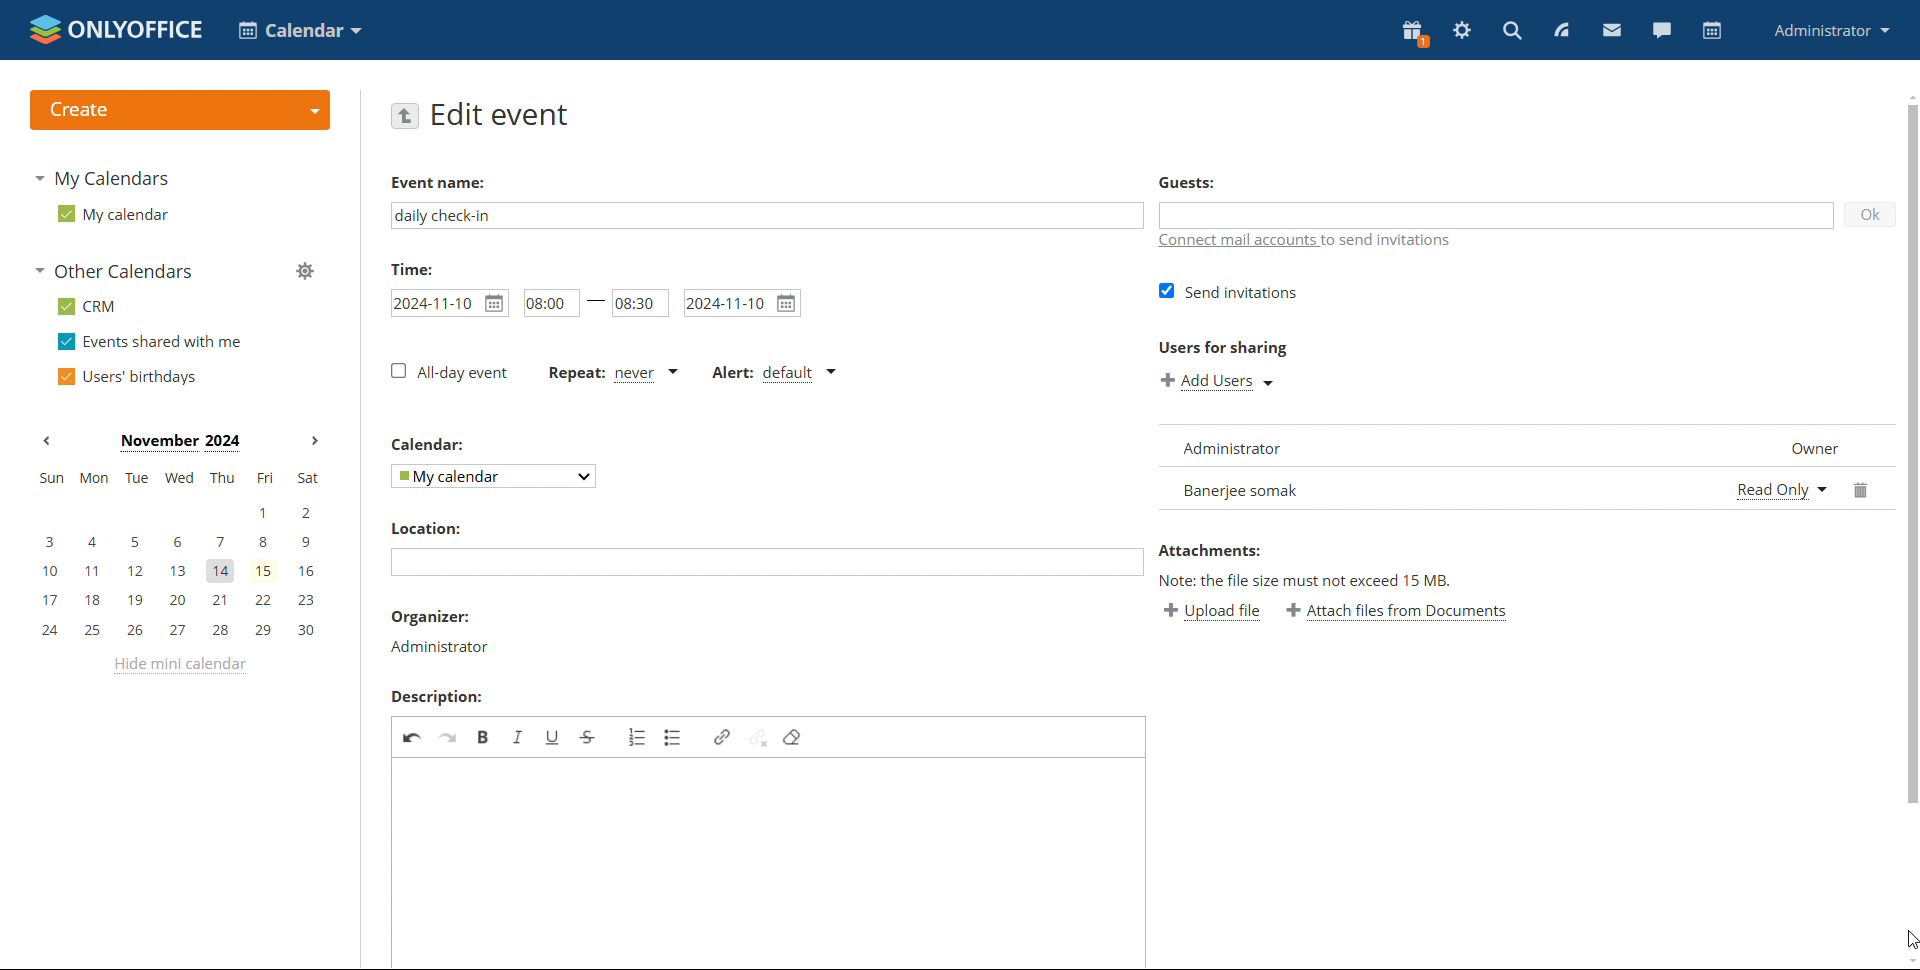 This screenshot has width=1920, height=970. Describe the element at coordinates (743, 303) in the screenshot. I see `end date` at that location.